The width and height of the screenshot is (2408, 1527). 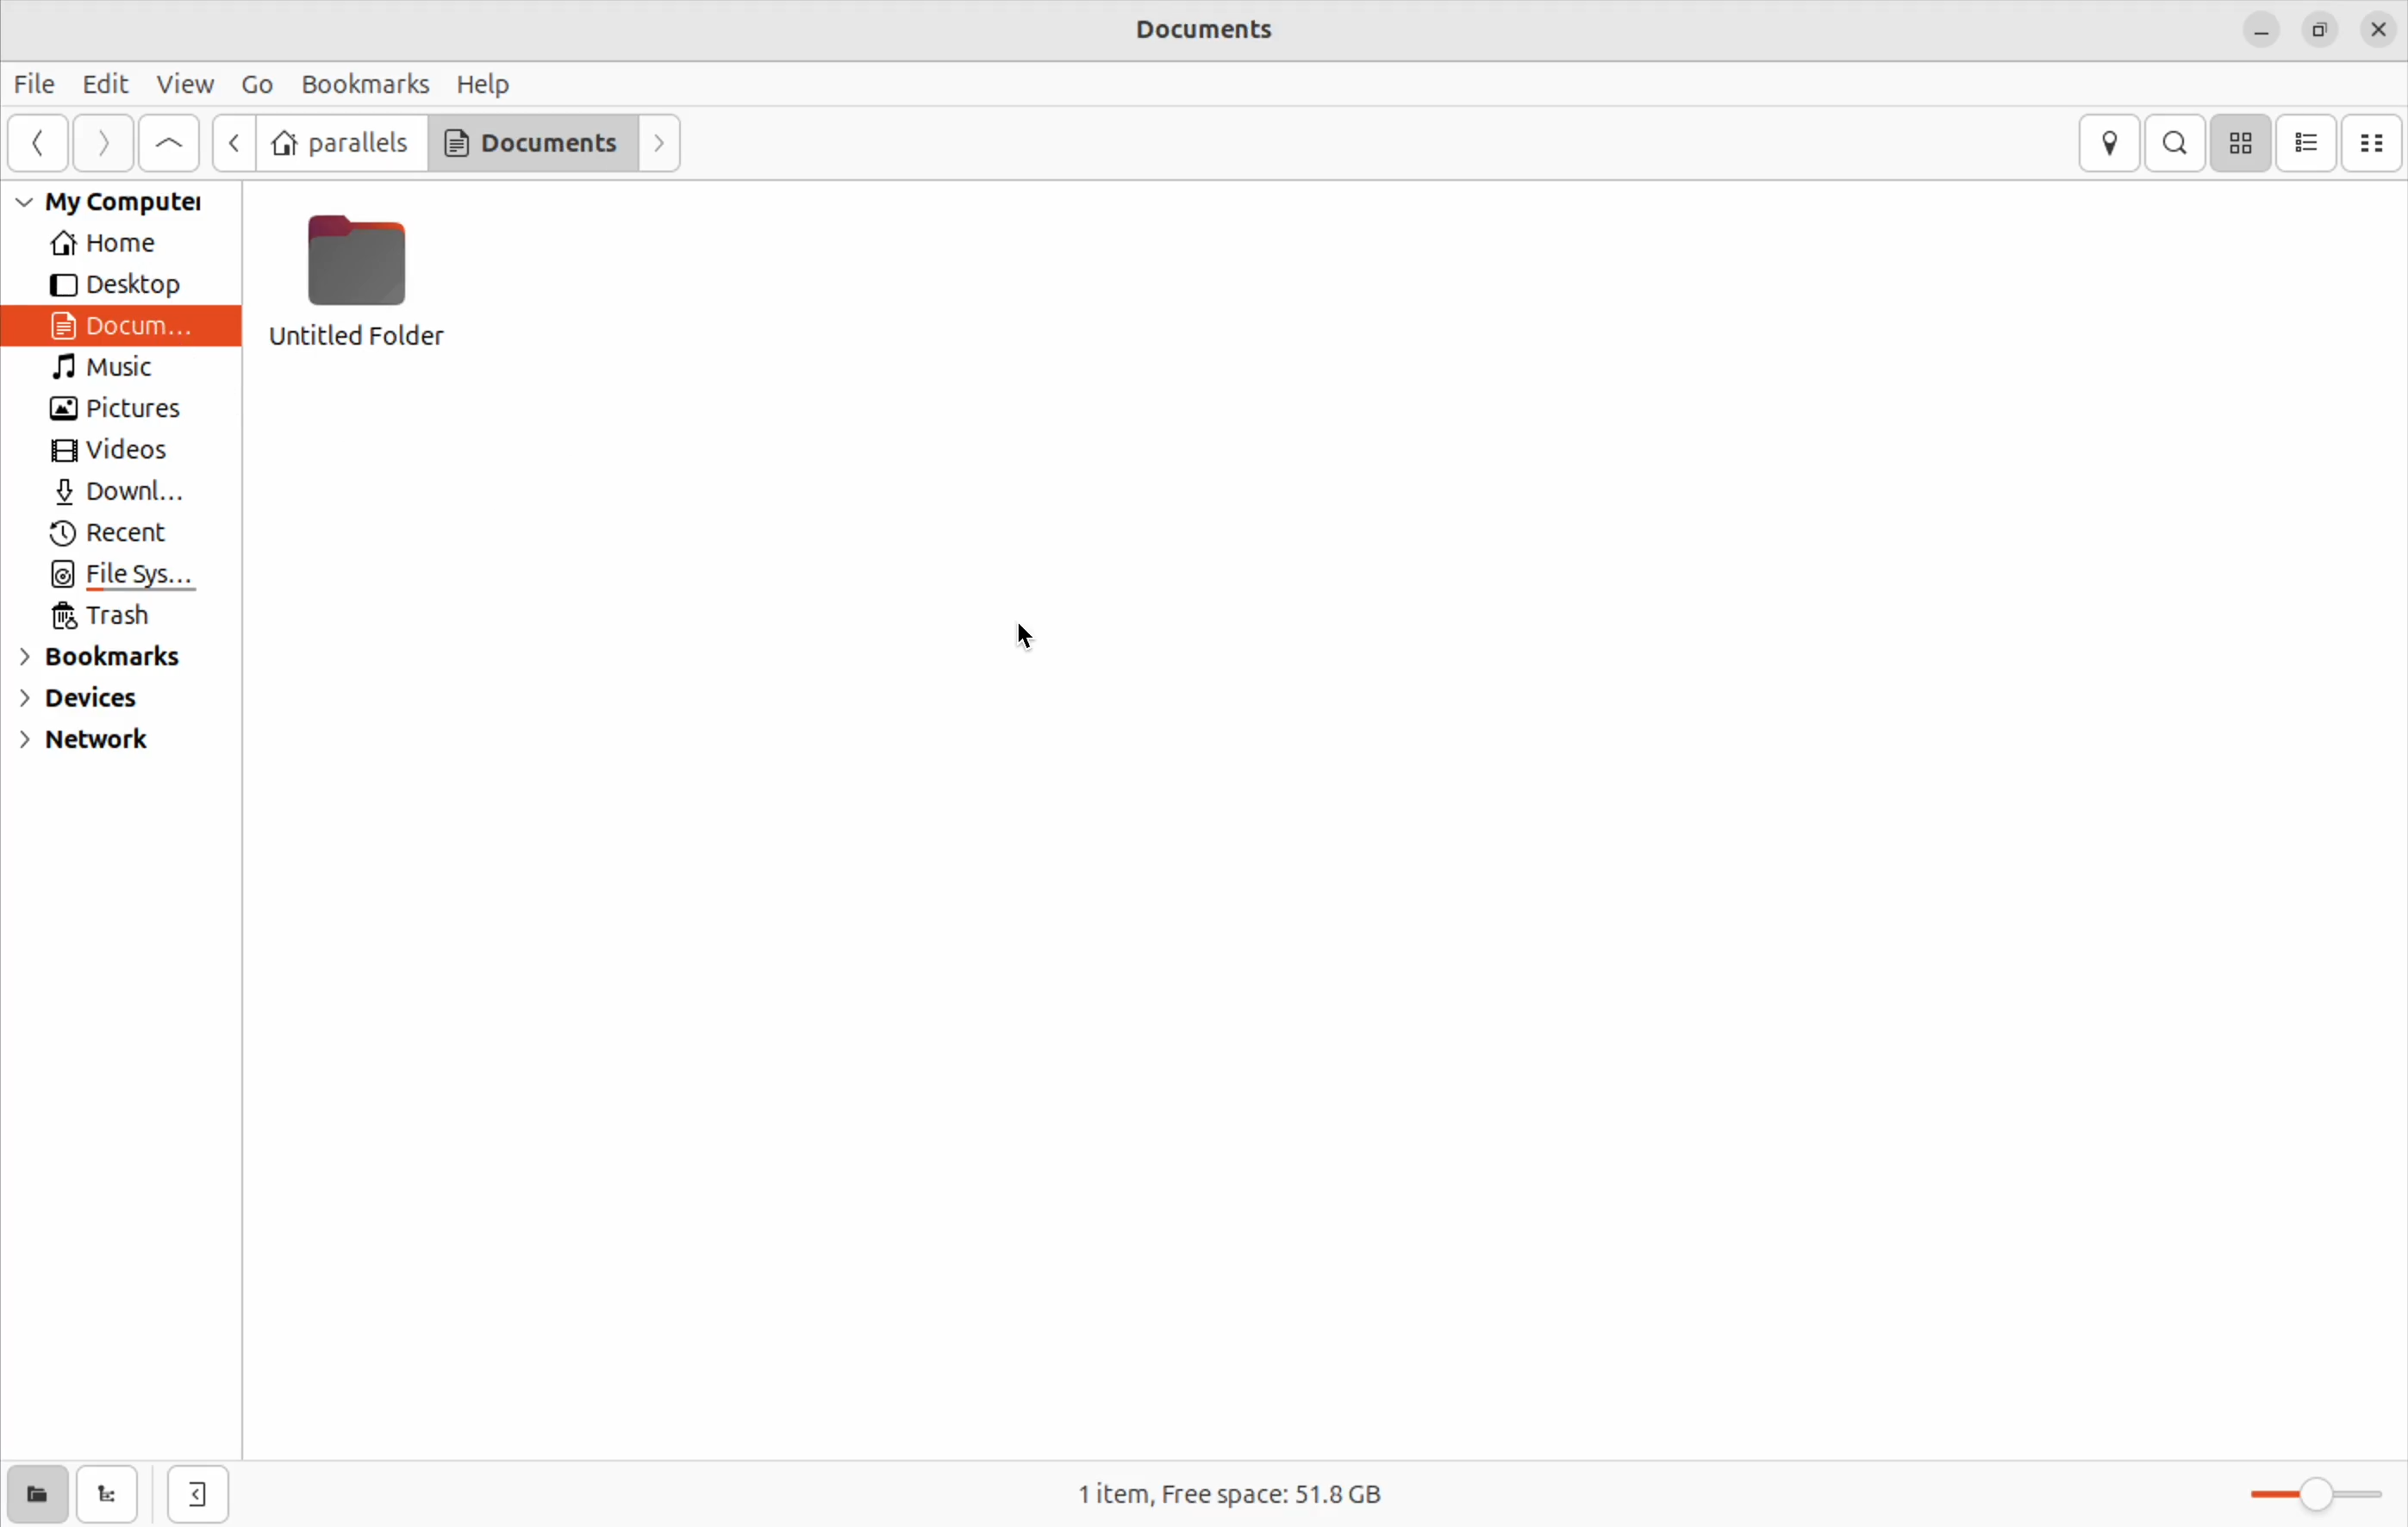 What do you see at coordinates (2263, 29) in the screenshot?
I see `minimize` at bounding box center [2263, 29].